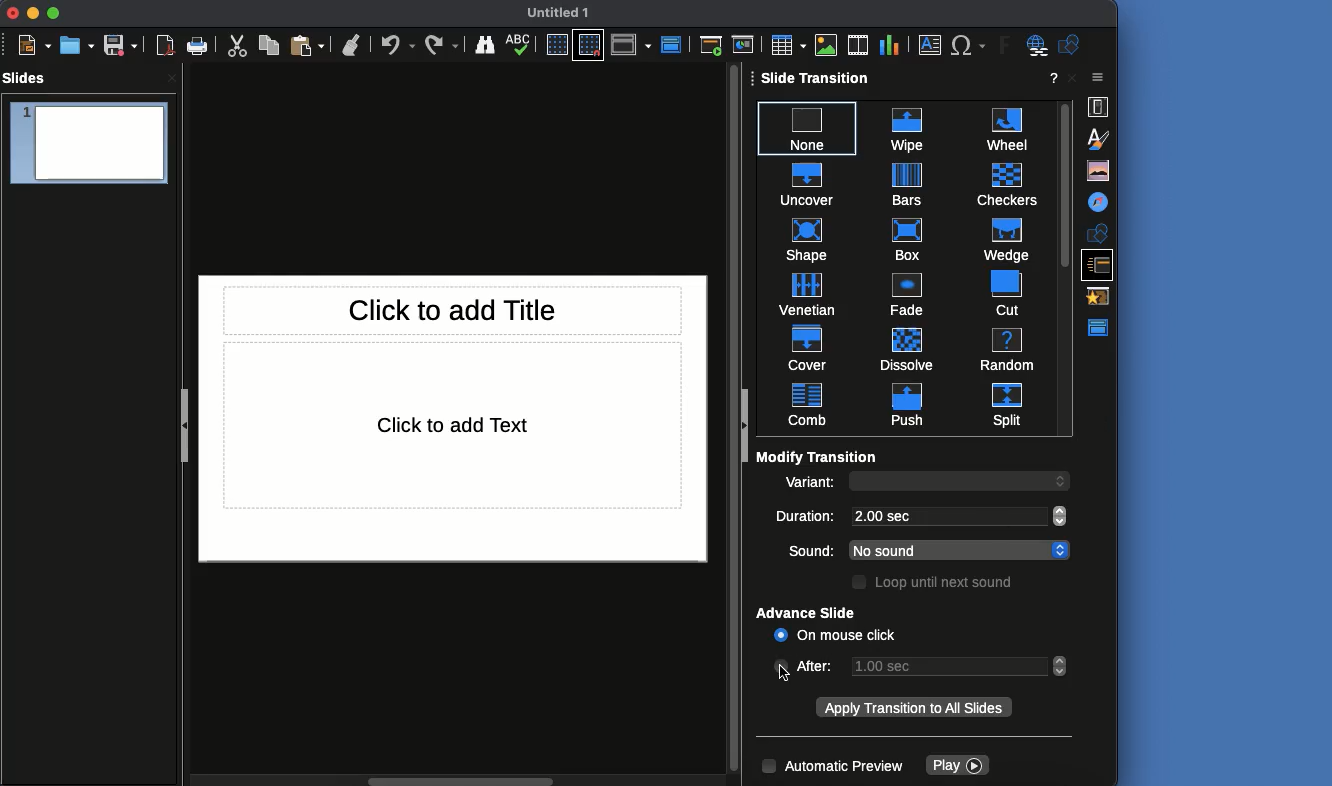  I want to click on Paste, so click(309, 44).